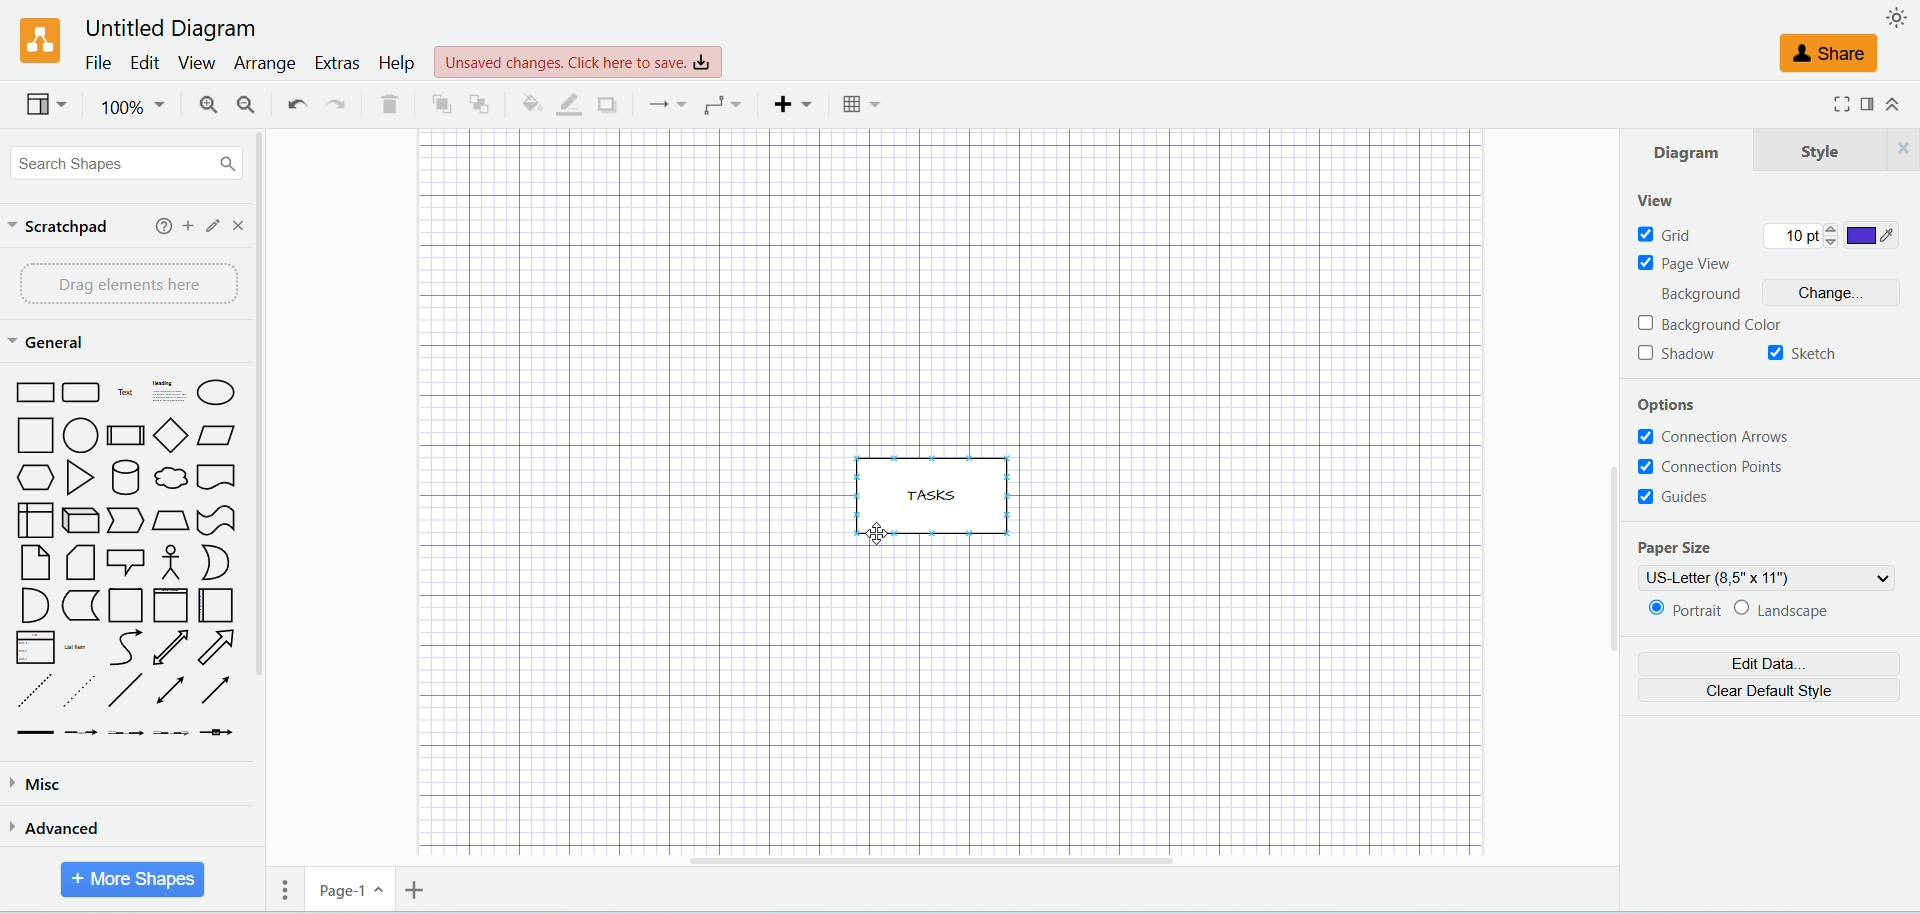 Image resolution: width=1920 pixels, height=914 pixels. I want to click on more shapes, so click(133, 880).